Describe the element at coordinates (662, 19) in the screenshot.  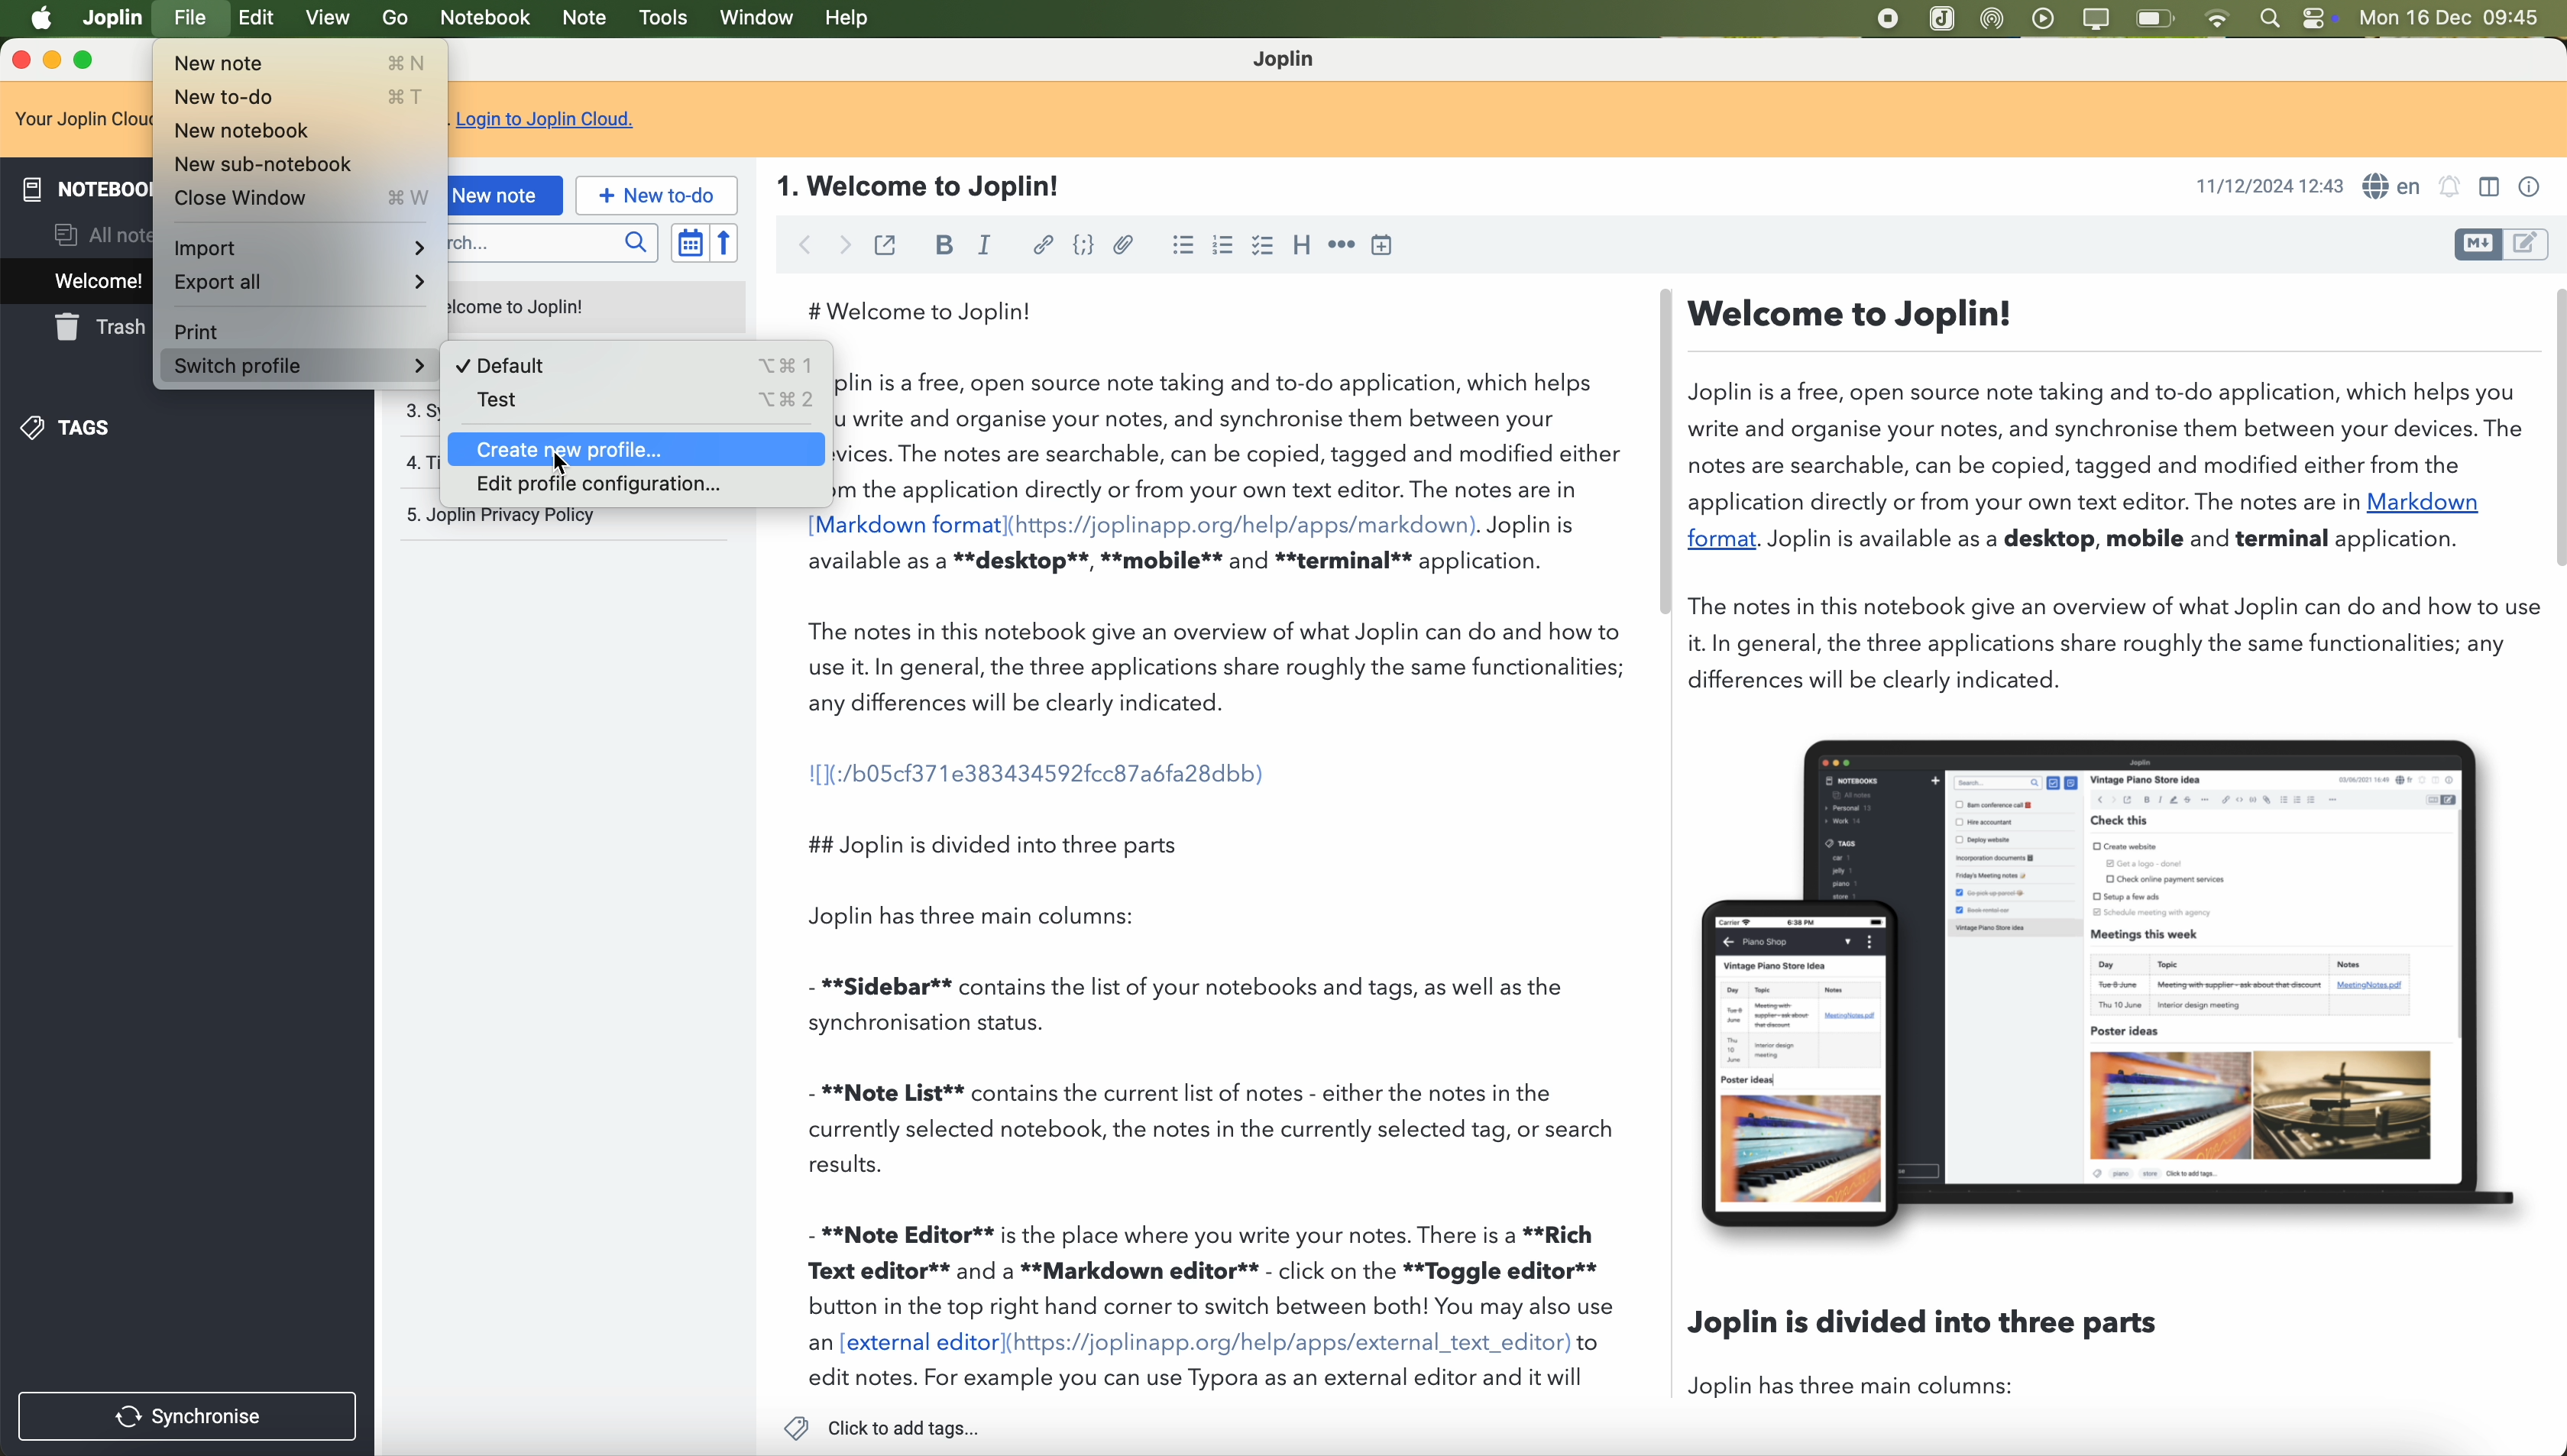
I see `tools` at that location.